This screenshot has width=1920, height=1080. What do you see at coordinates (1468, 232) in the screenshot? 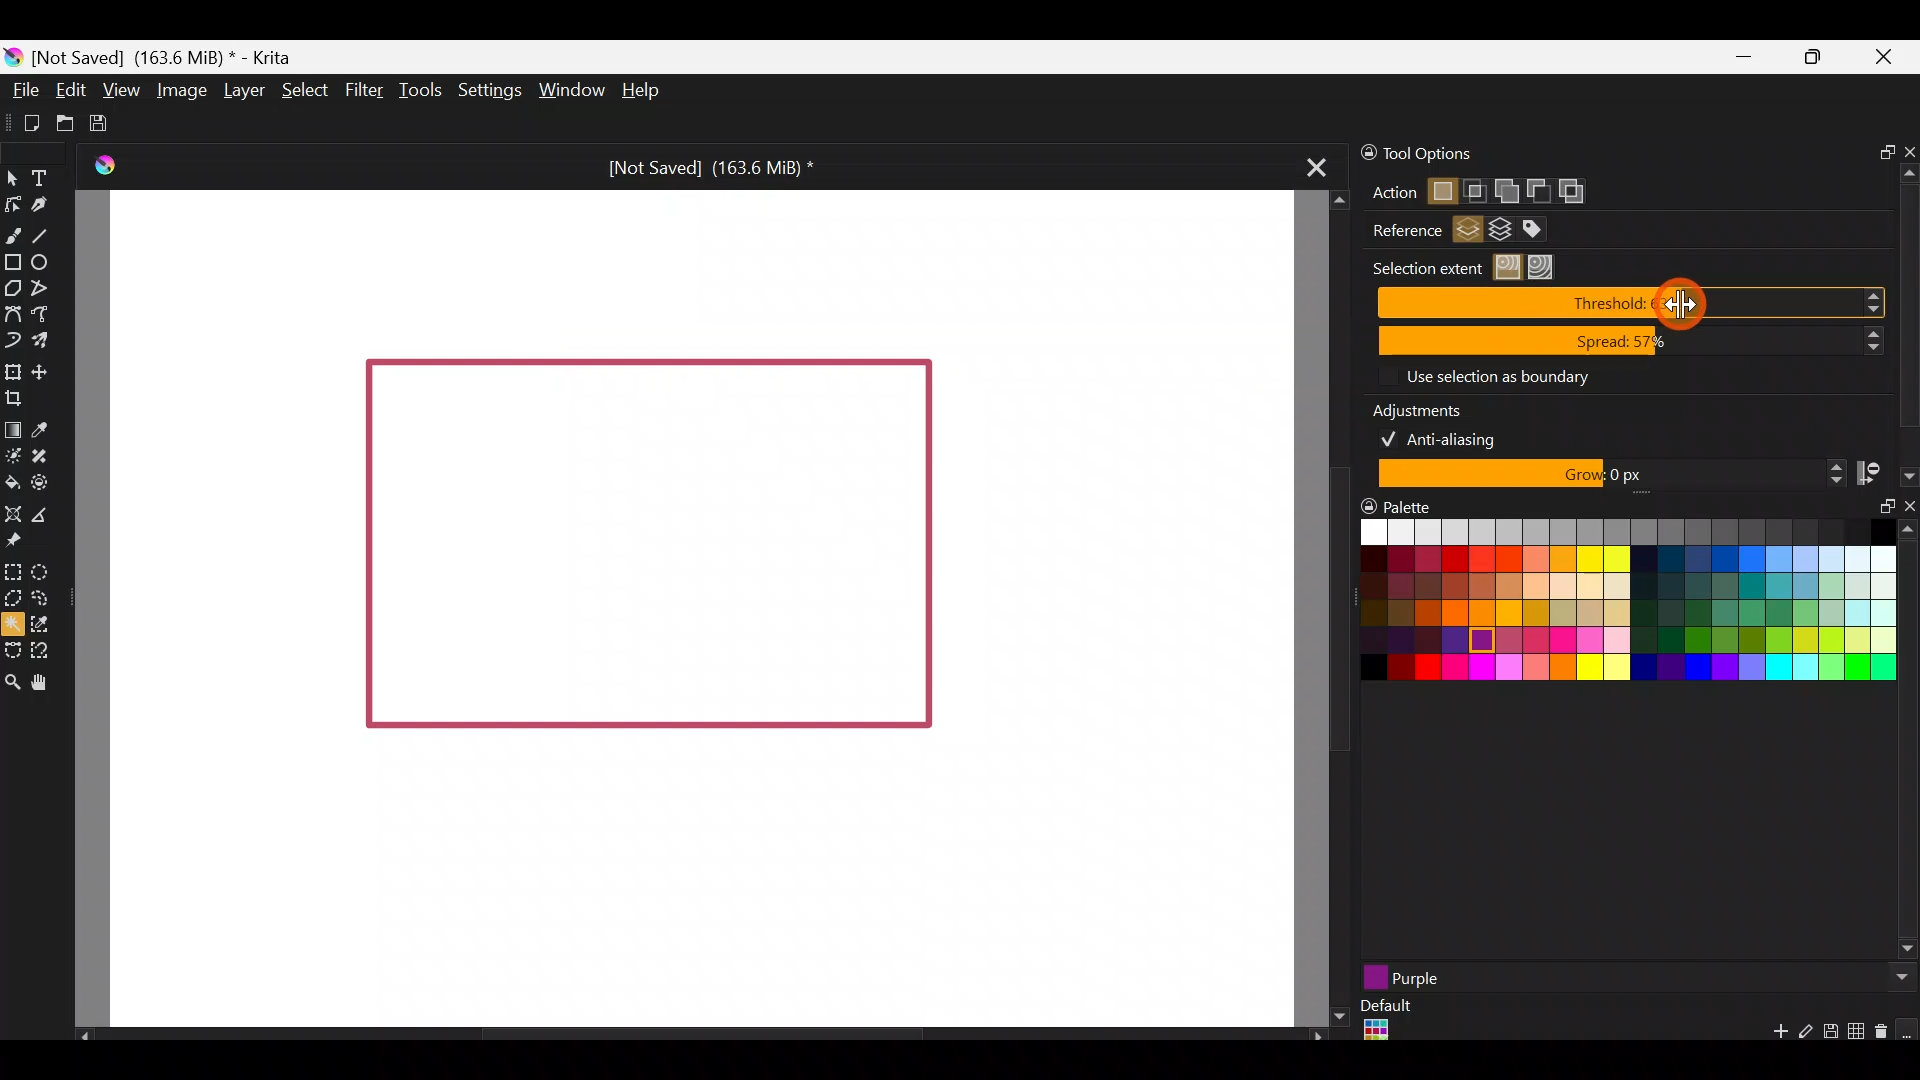
I see `Select regions from active layer` at bounding box center [1468, 232].